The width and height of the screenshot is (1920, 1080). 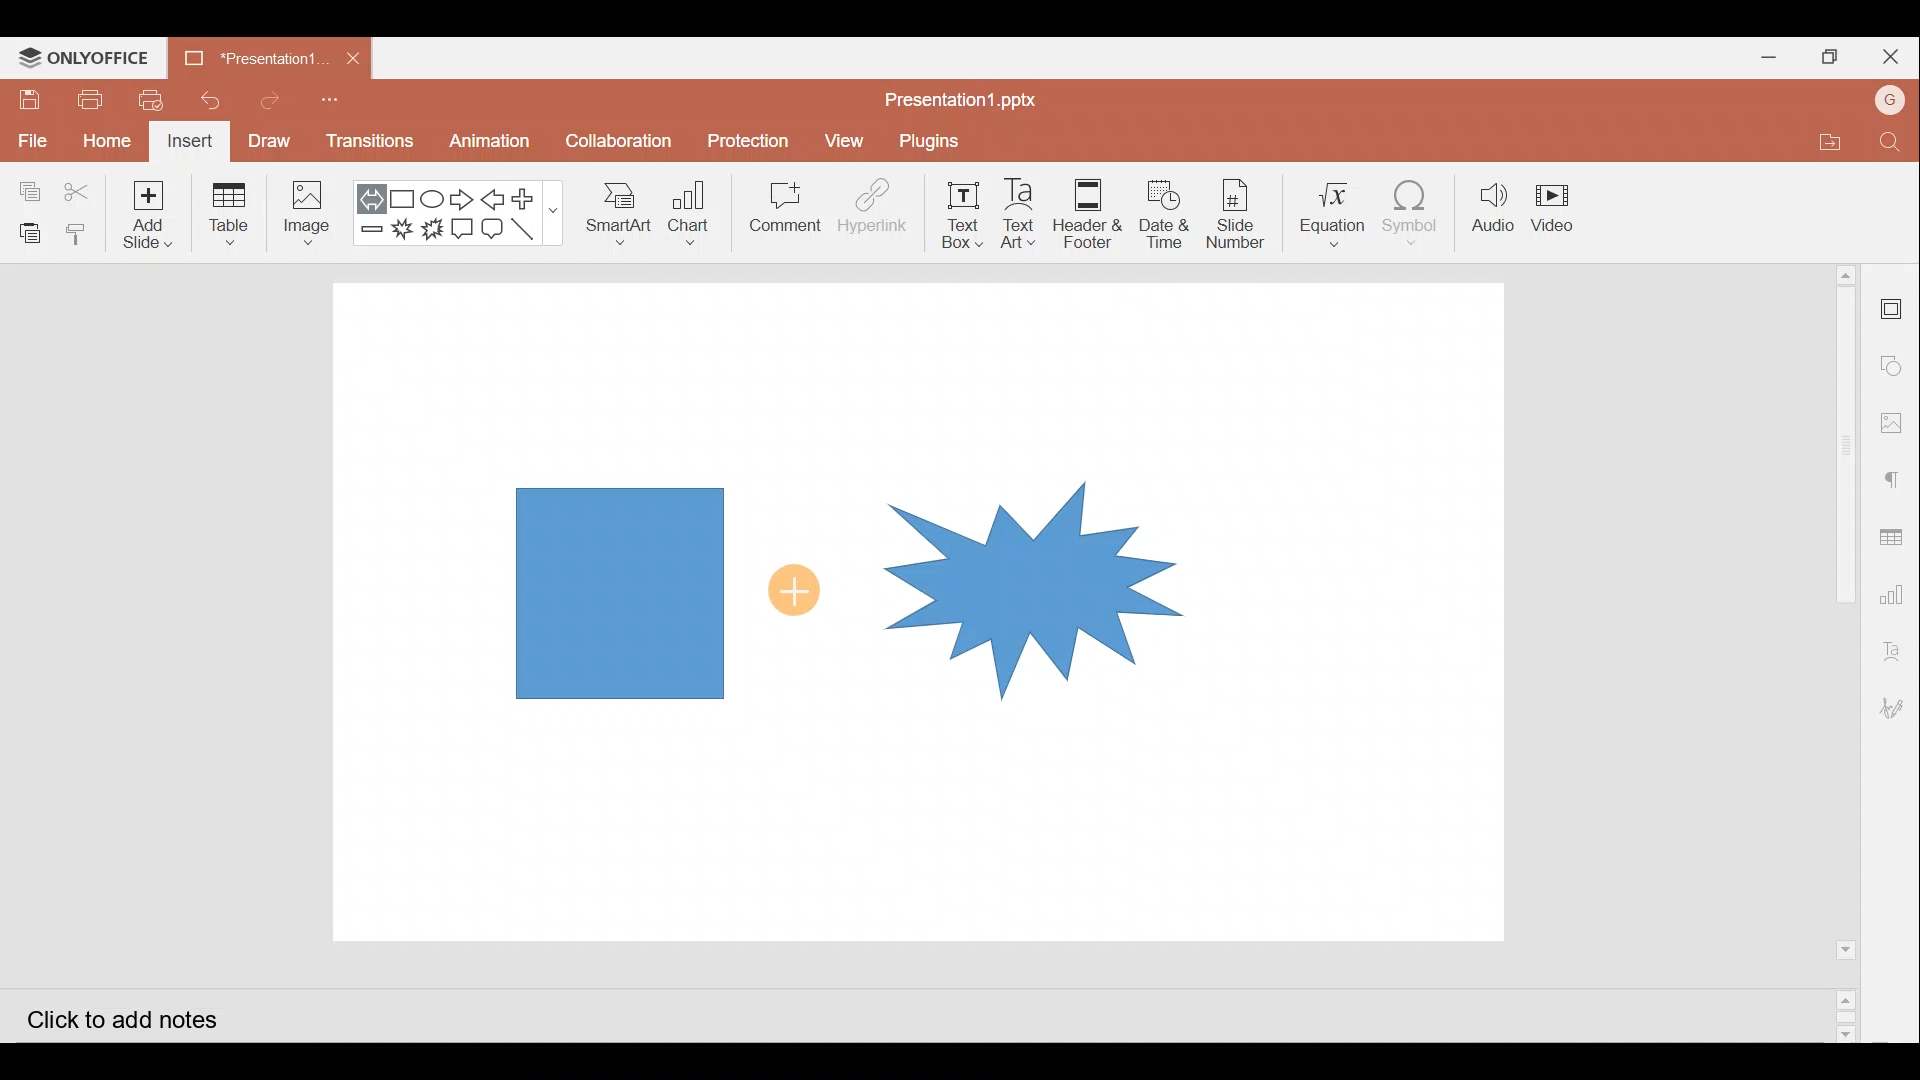 I want to click on Draw, so click(x=276, y=143).